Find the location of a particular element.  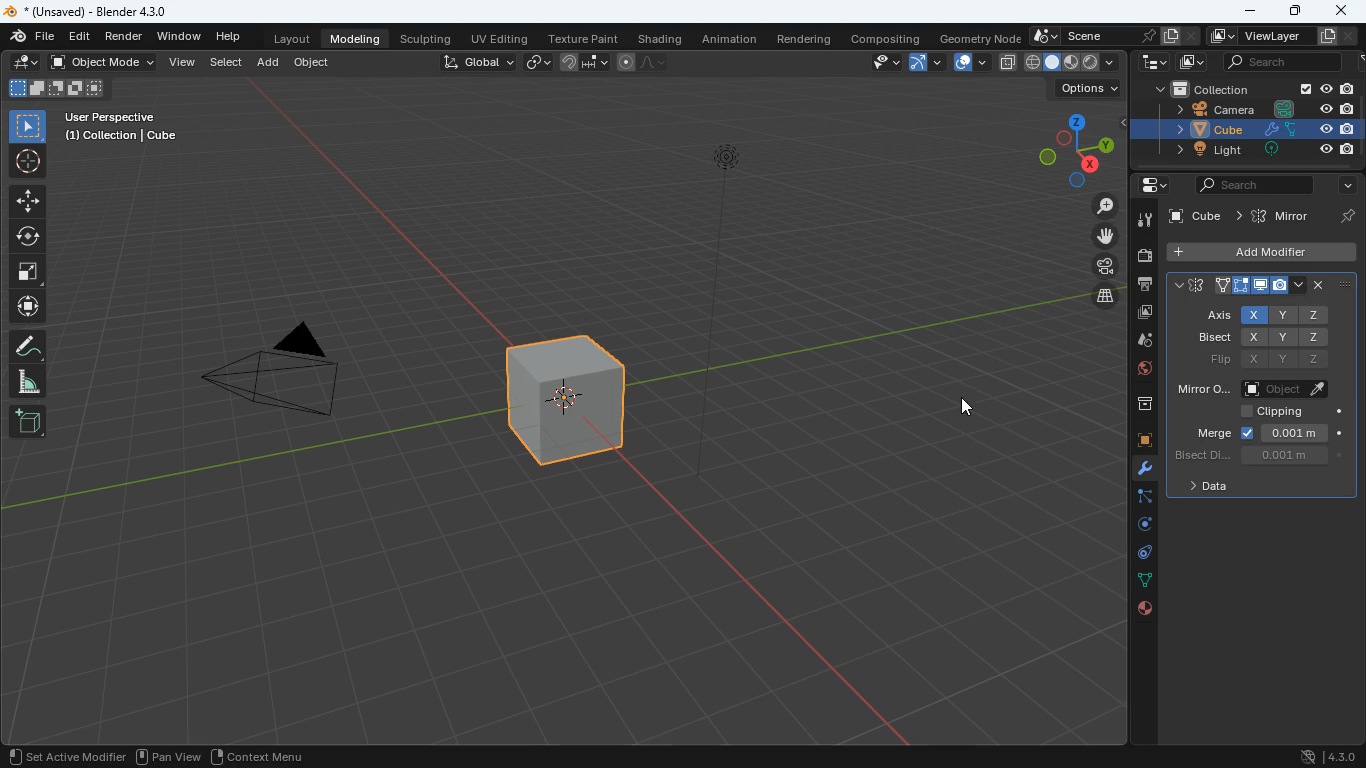

move is located at coordinates (26, 307).